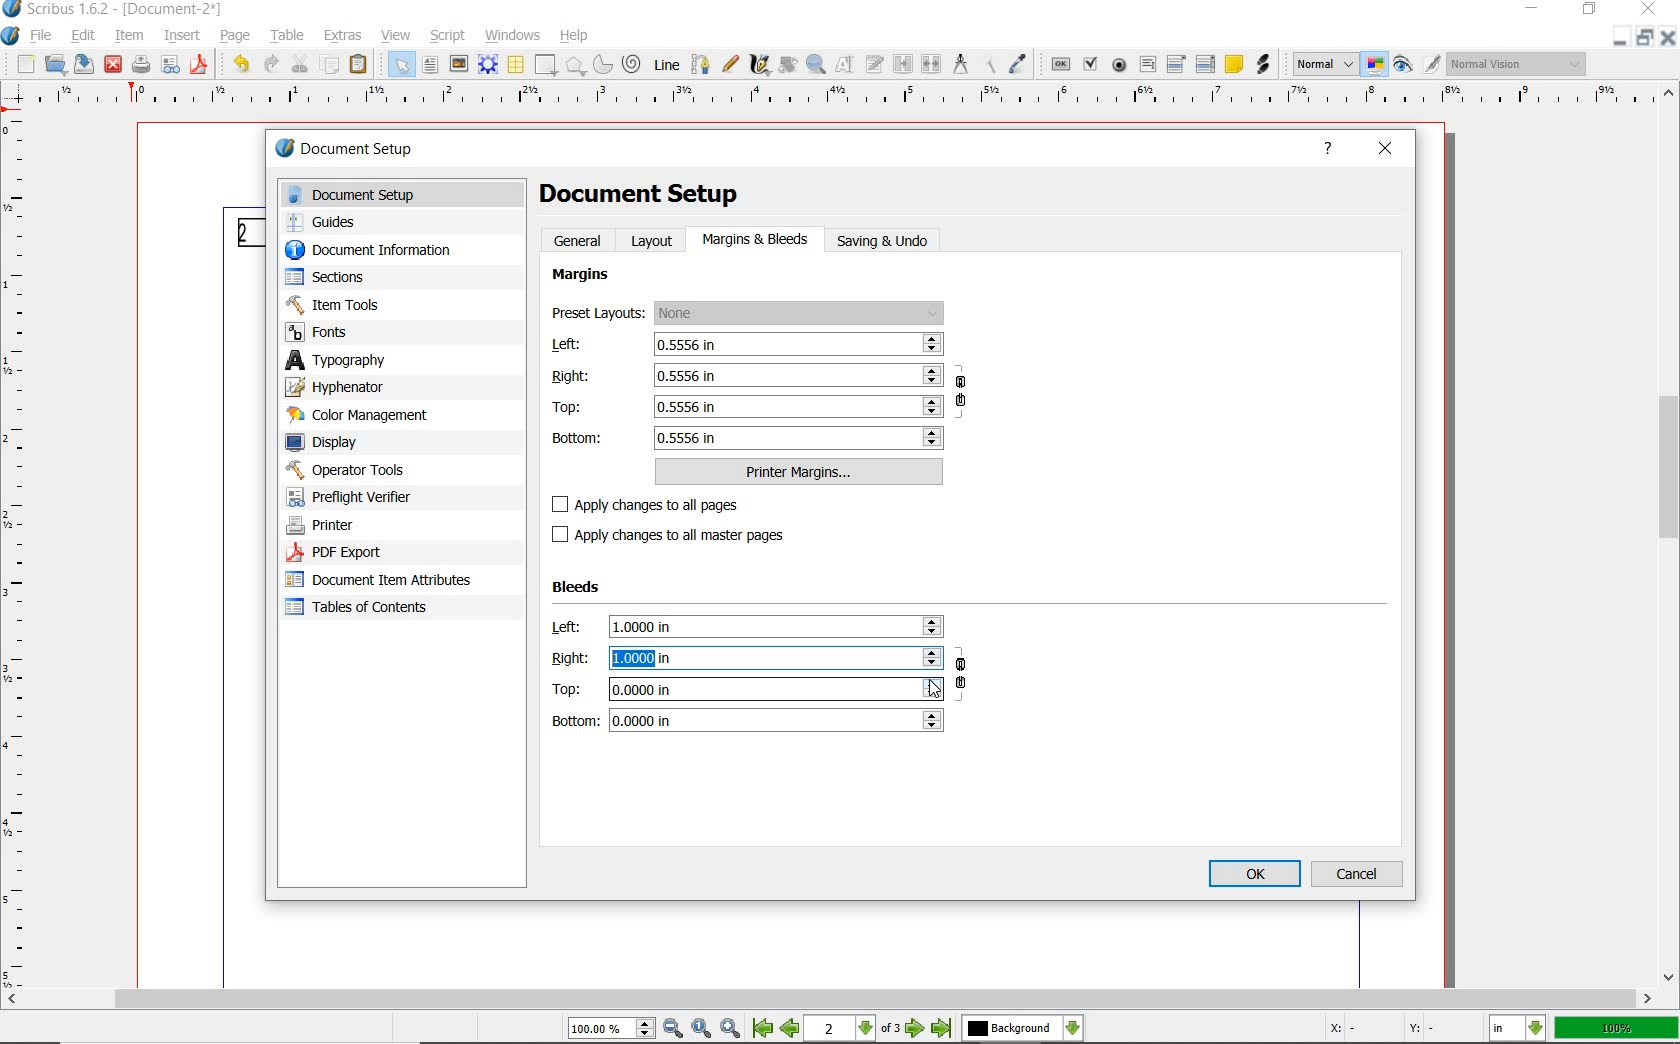 The image size is (1680, 1044). What do you see at coordinates (962, 66) in the screenshot?
I see `measurements` at bounding box center [962, 66].